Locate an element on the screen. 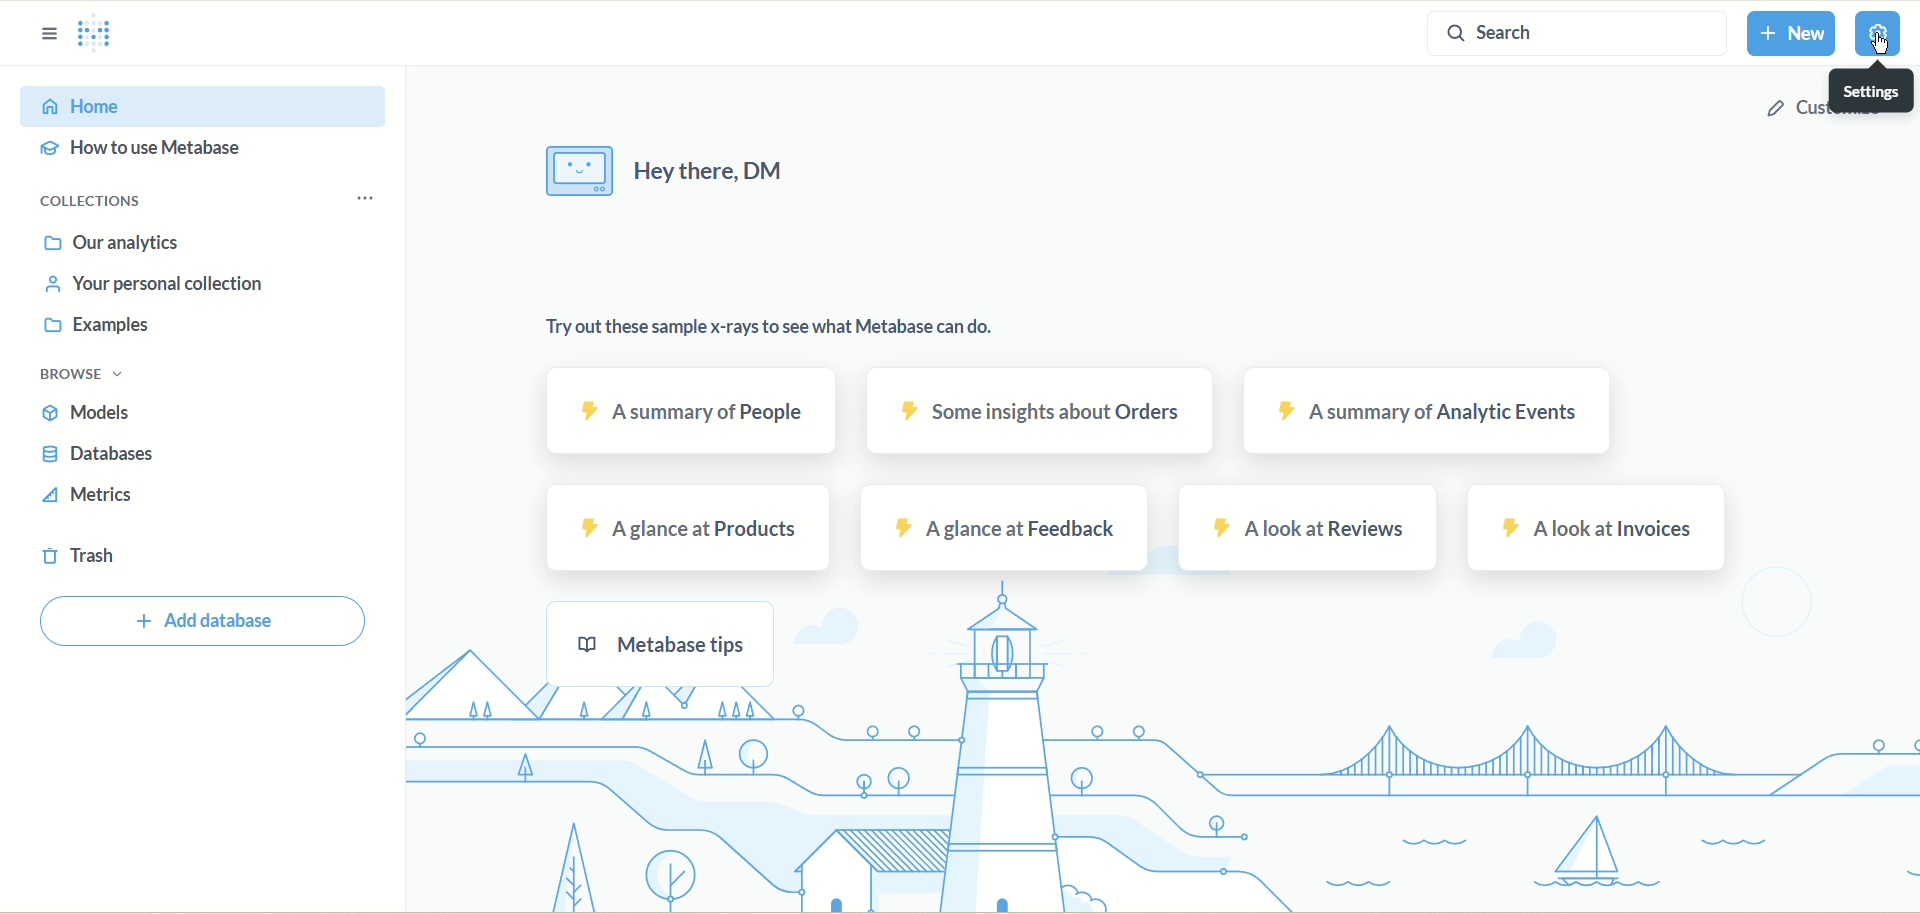 The width and height of the screenshot is (1920, 914). Home is located at coordinates (177, 108).